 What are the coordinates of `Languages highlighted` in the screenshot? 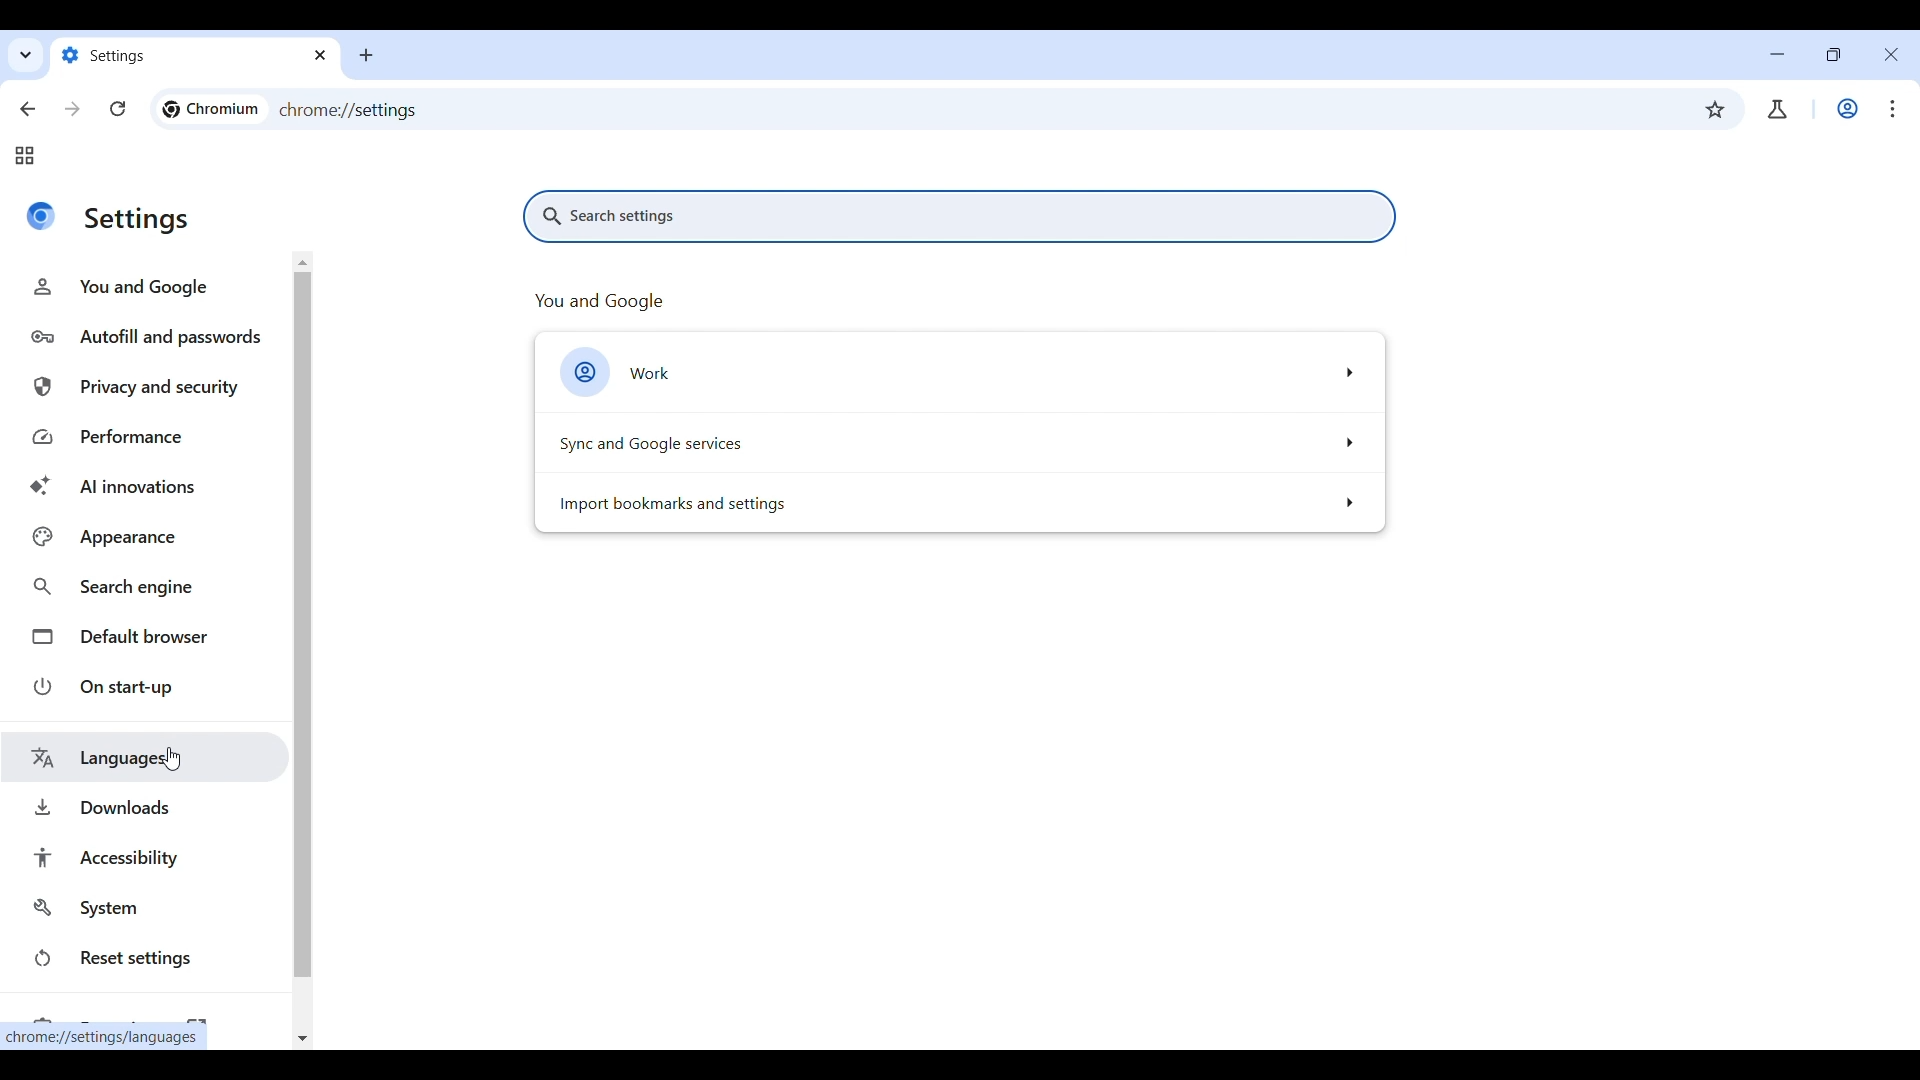 It's located at (145, 759).